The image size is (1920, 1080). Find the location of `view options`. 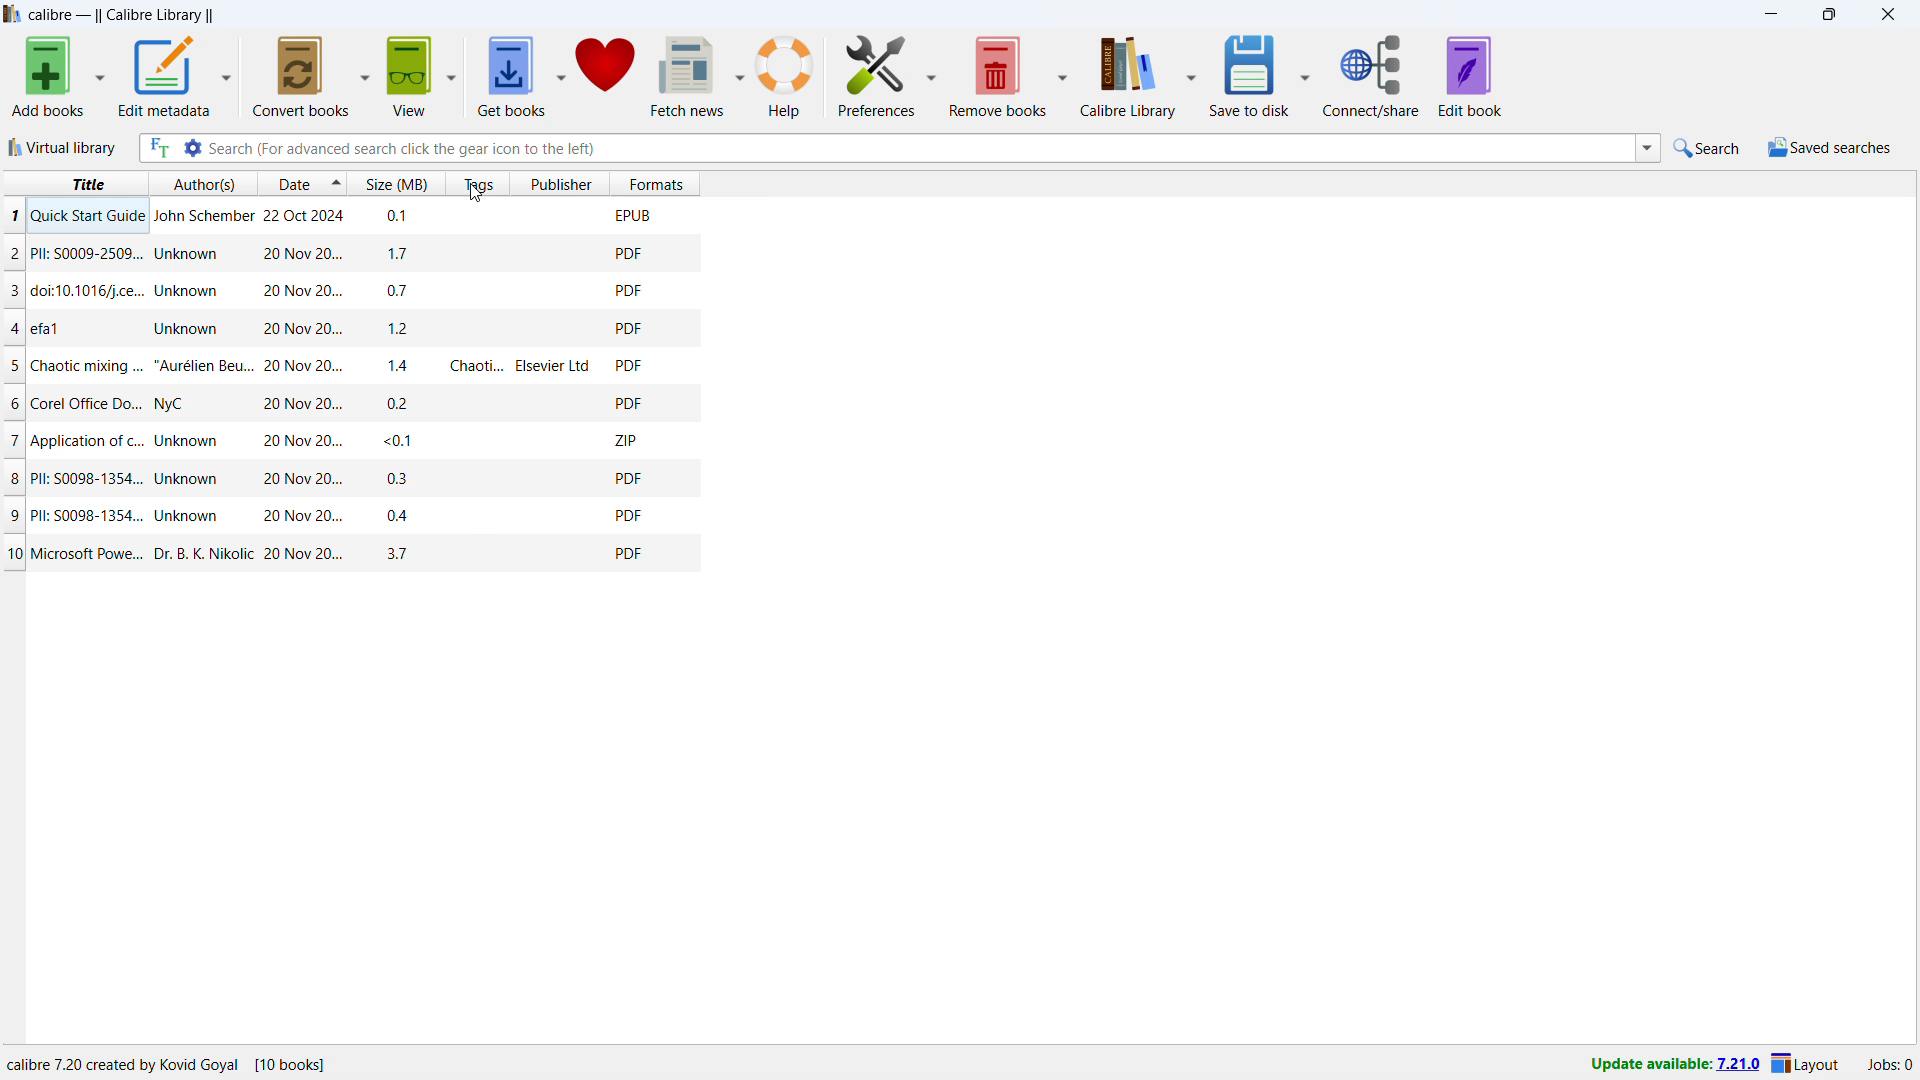

view options is located at coordinates (453, 72).